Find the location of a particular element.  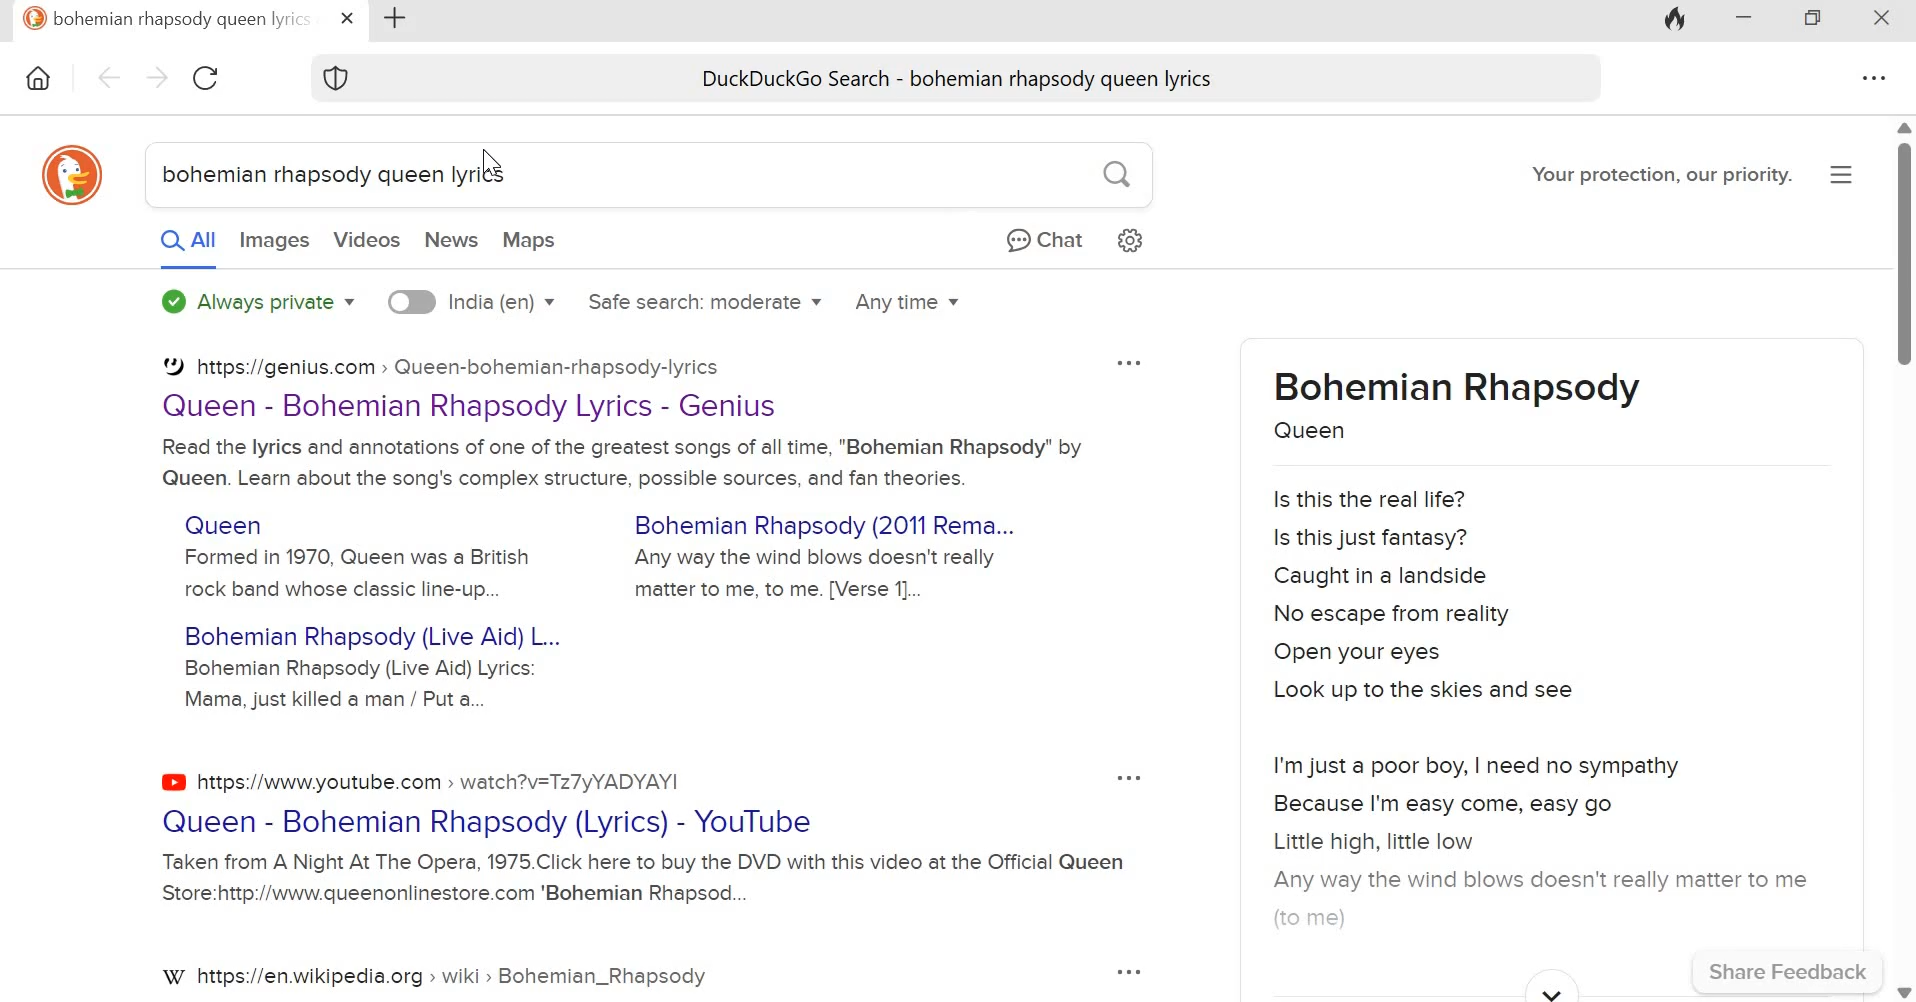

India (en) is located at coordinates (504, 301).